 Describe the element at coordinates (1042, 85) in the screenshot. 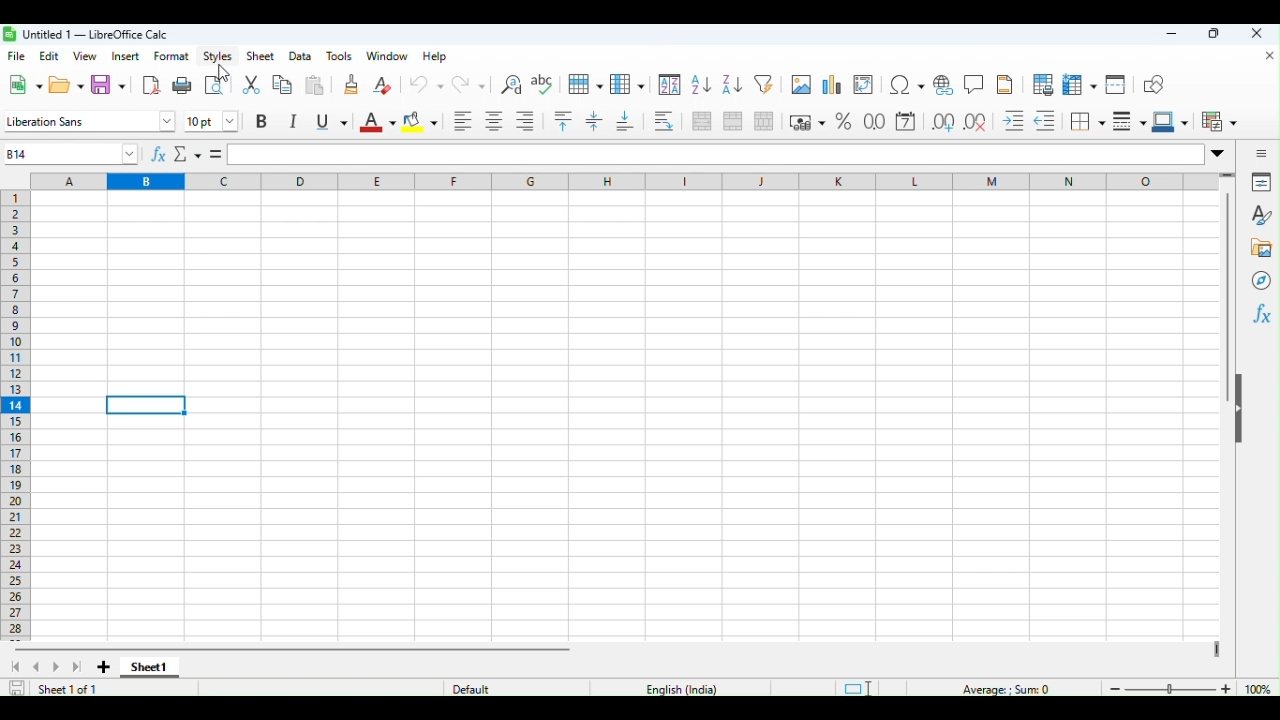

I see `` at that location.